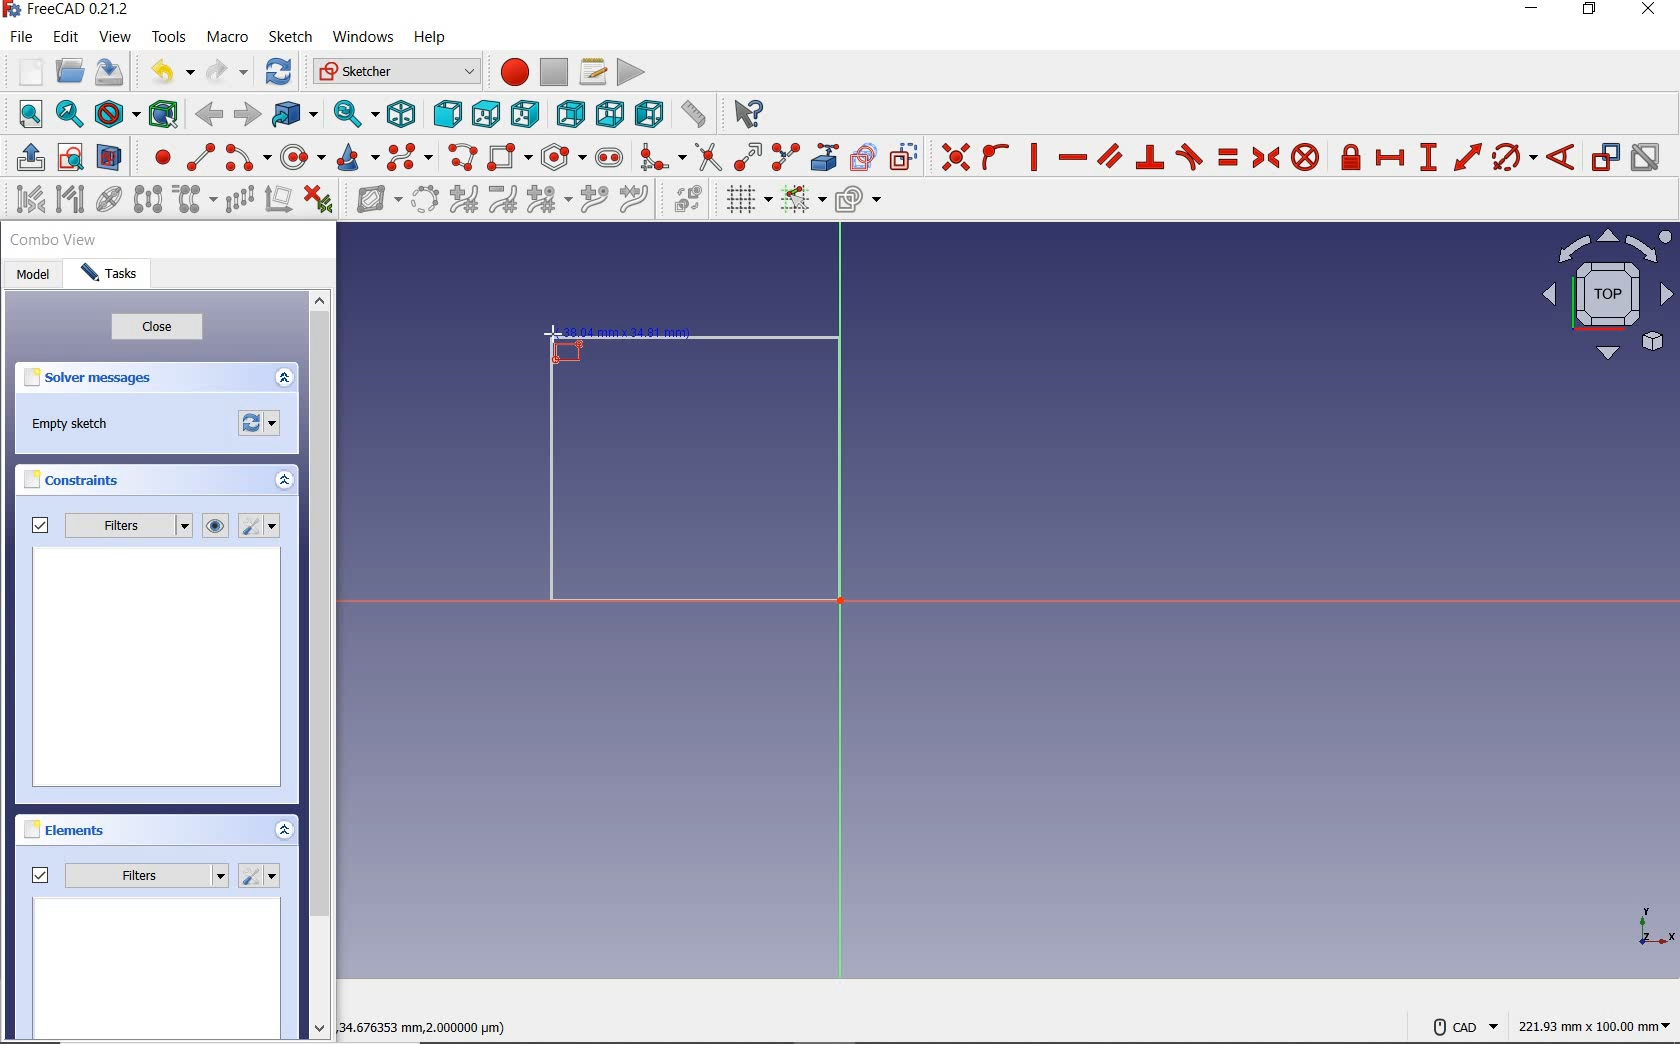 The image size is (1680, 1044). Describe the element at coordinates (228, 38) in the screenshot. I see `macro` at that location.